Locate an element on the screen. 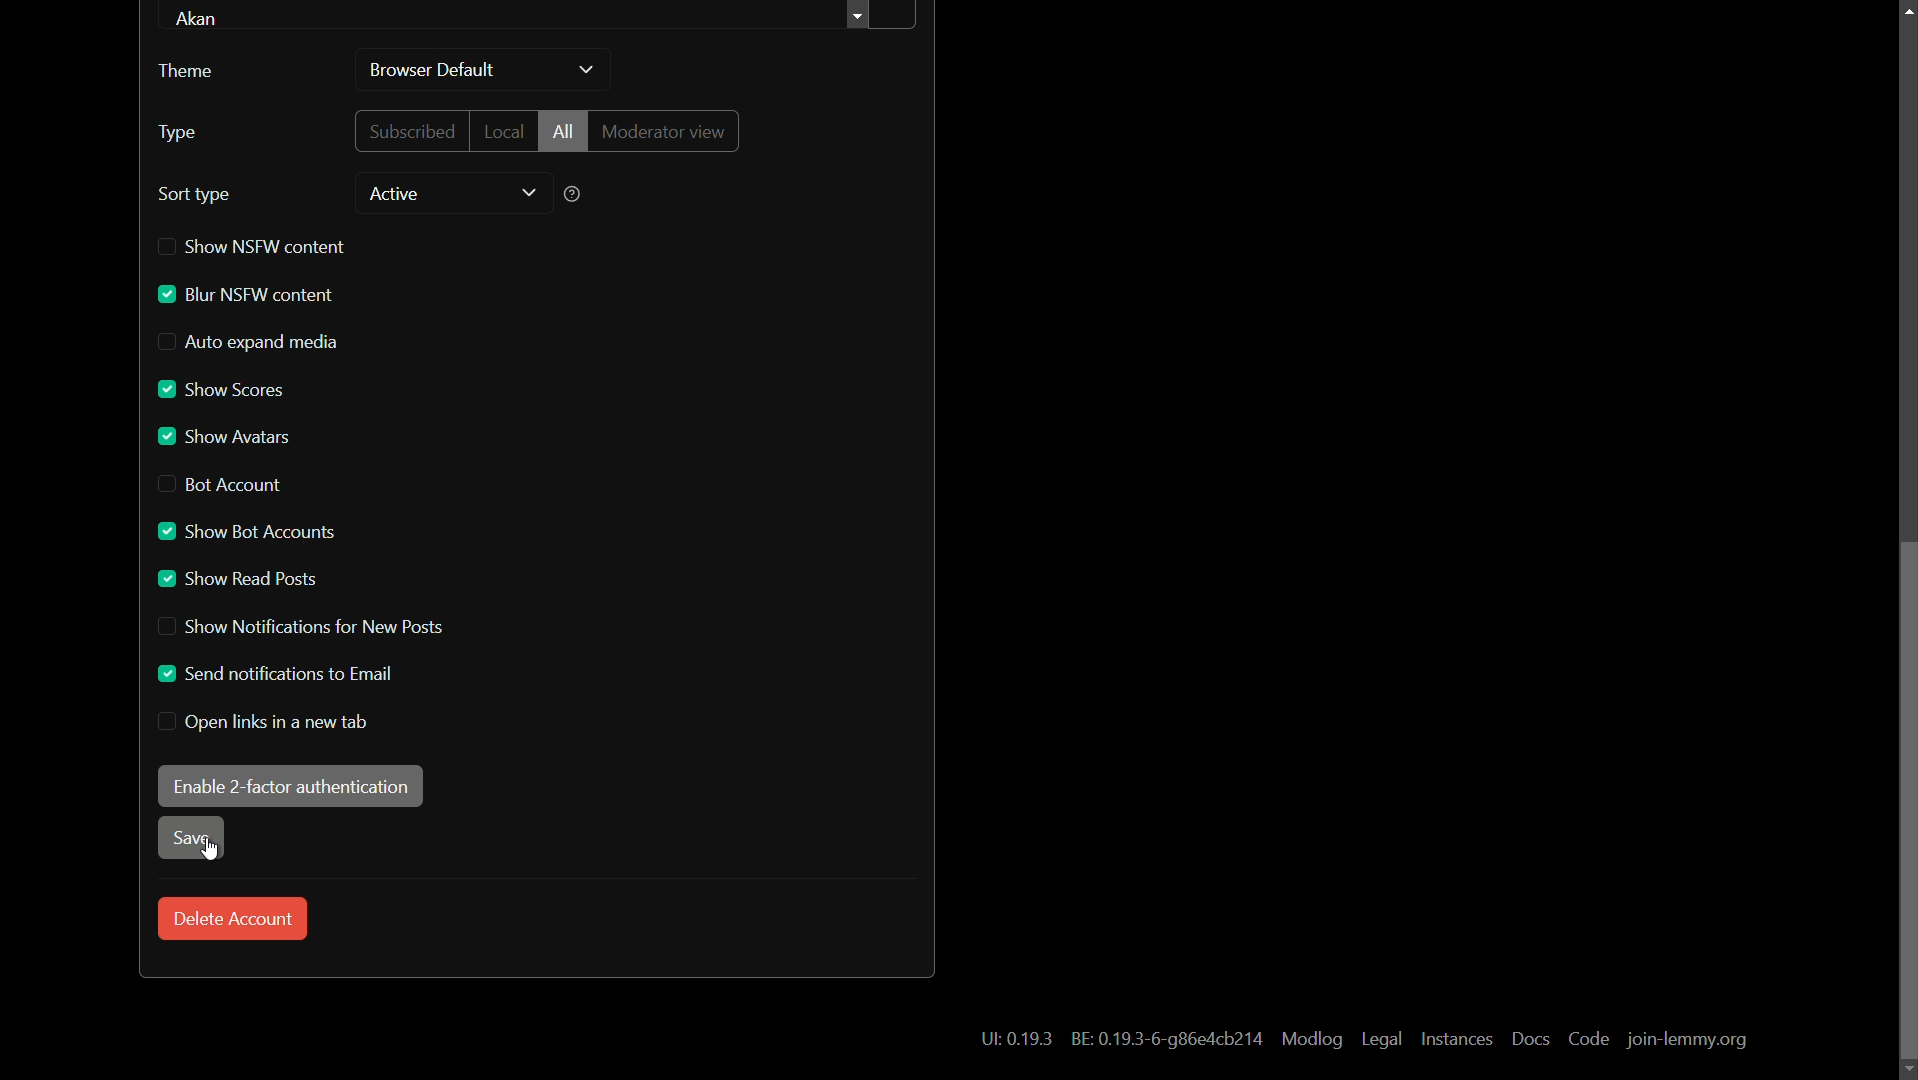 This screenshot has height=1080, width=1918. join lemmy.org is located at coordinates (1685, 1041).